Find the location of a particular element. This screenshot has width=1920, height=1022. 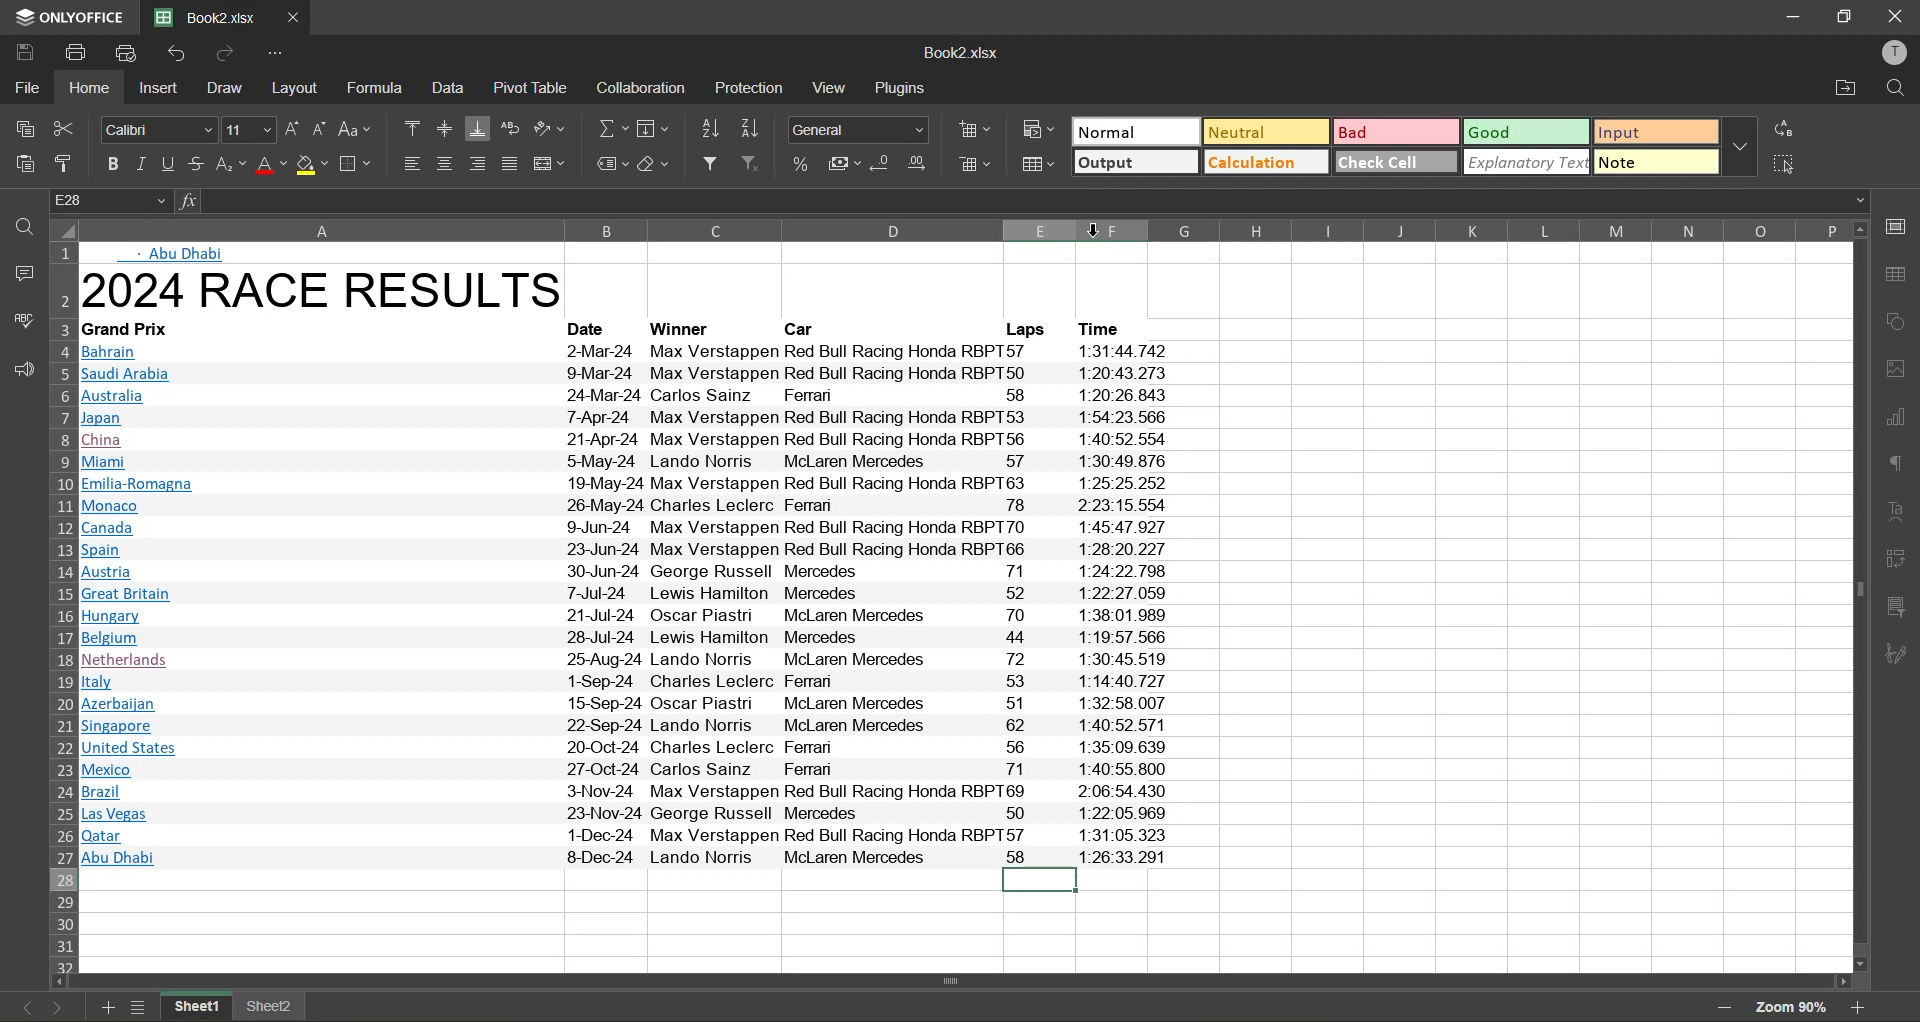

font size is located at coordinates (251, 129).